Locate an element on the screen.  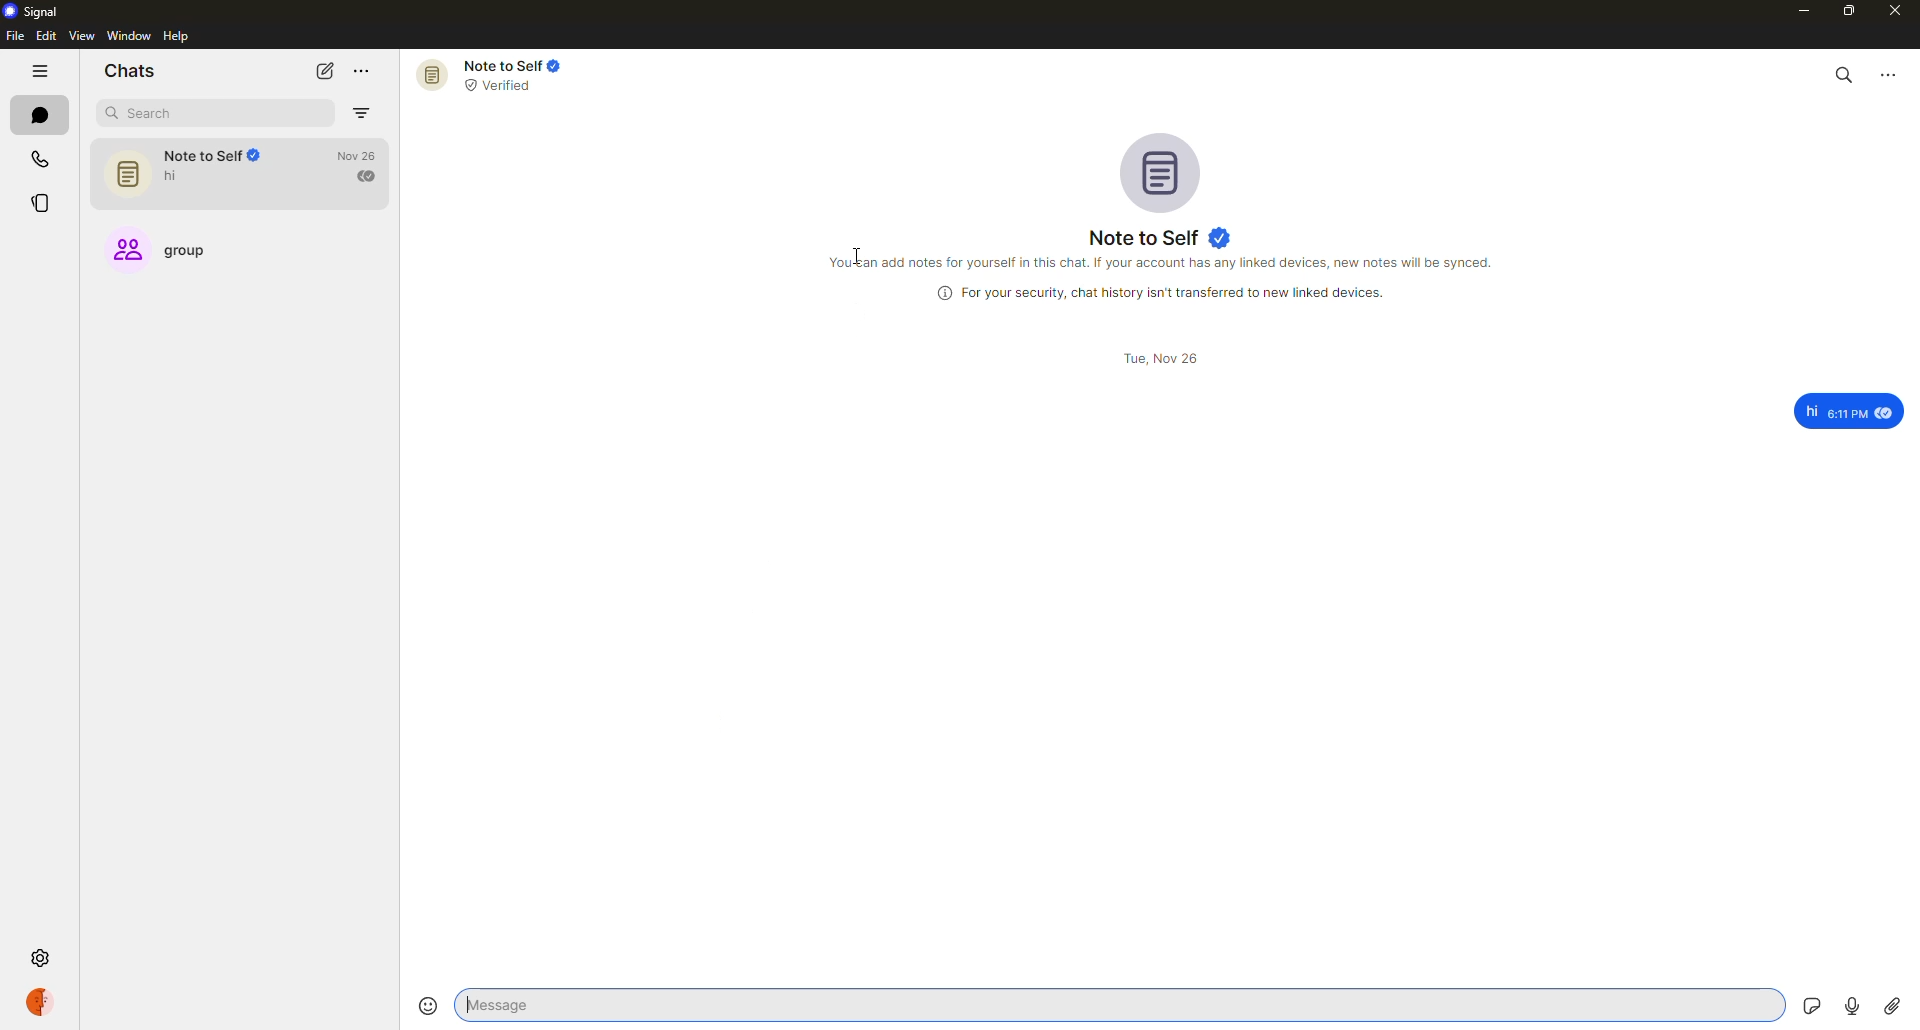
profile is located at coordinates (38, 1003).